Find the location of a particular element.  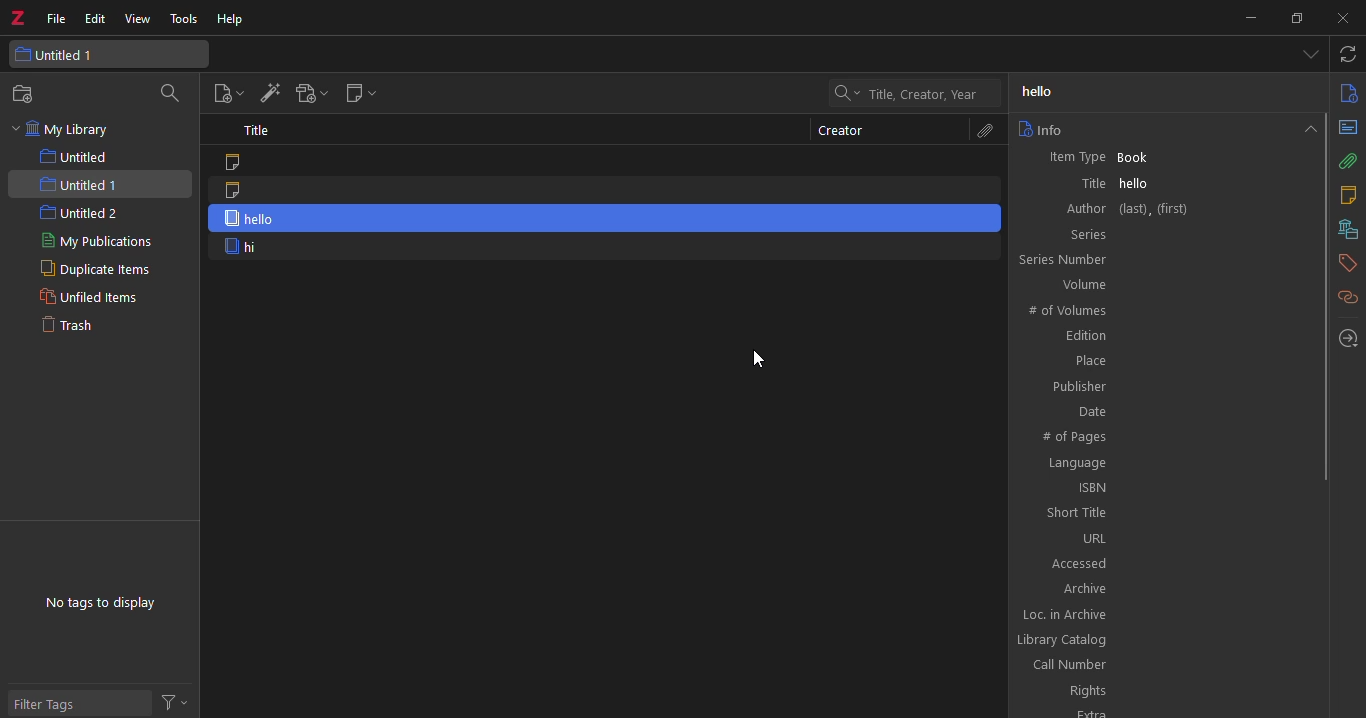

locate is located at coordinates (1349, 338).